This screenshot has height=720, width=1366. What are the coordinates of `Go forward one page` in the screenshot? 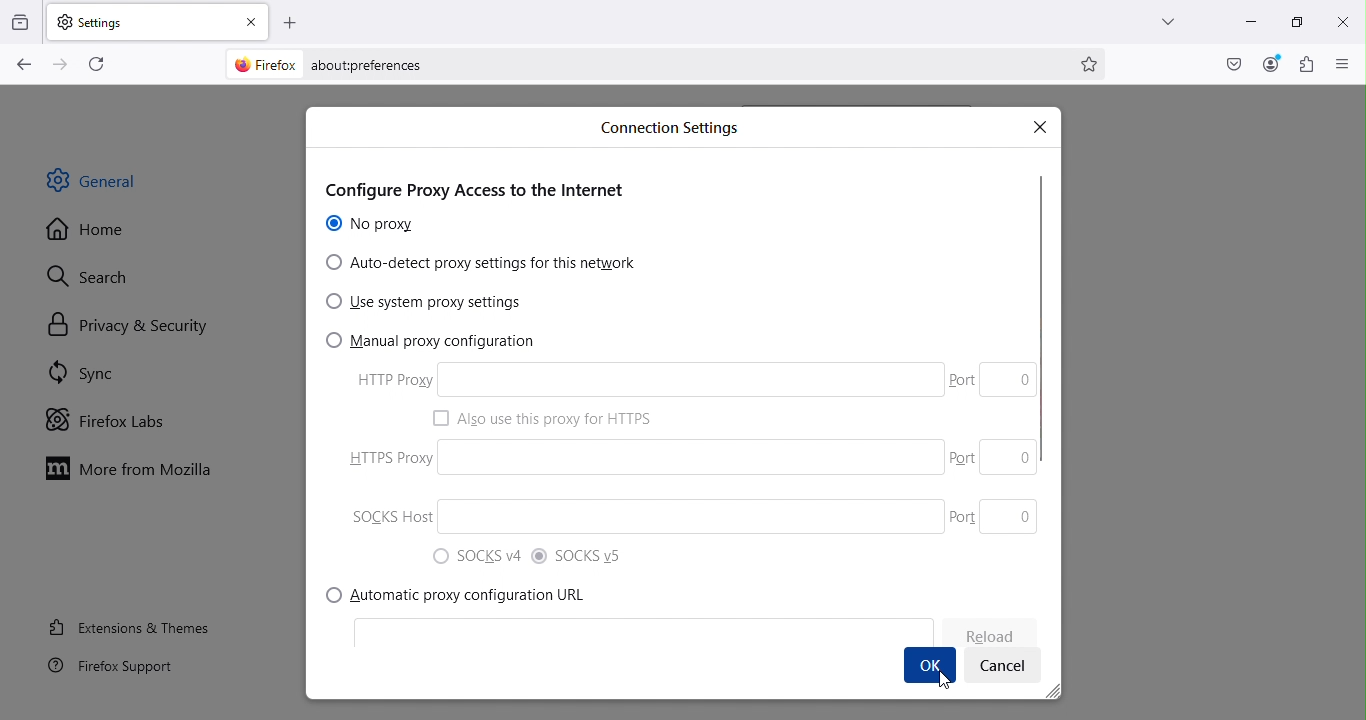 It's located at (63, 63).